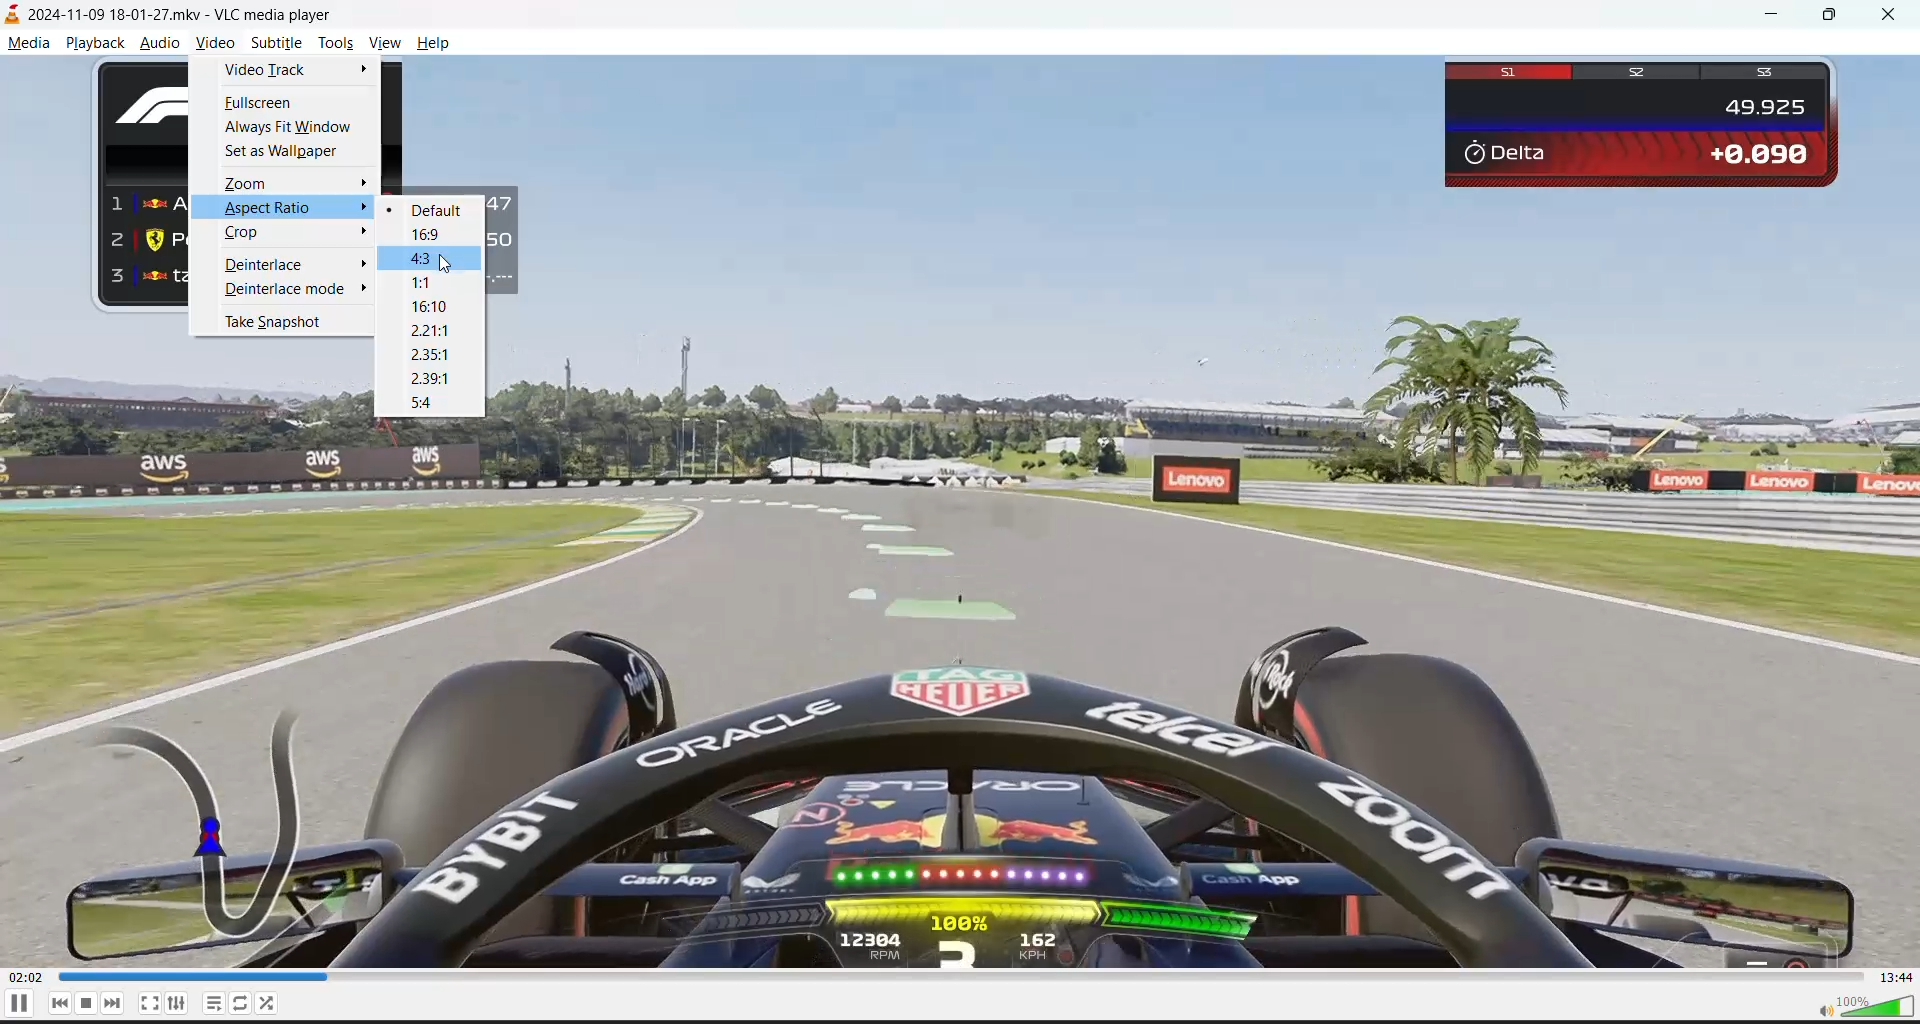  What do you see at coordinates (289, 153) in the screenshot?
I see `set as wallpaper` at bounding box center [289, 153].